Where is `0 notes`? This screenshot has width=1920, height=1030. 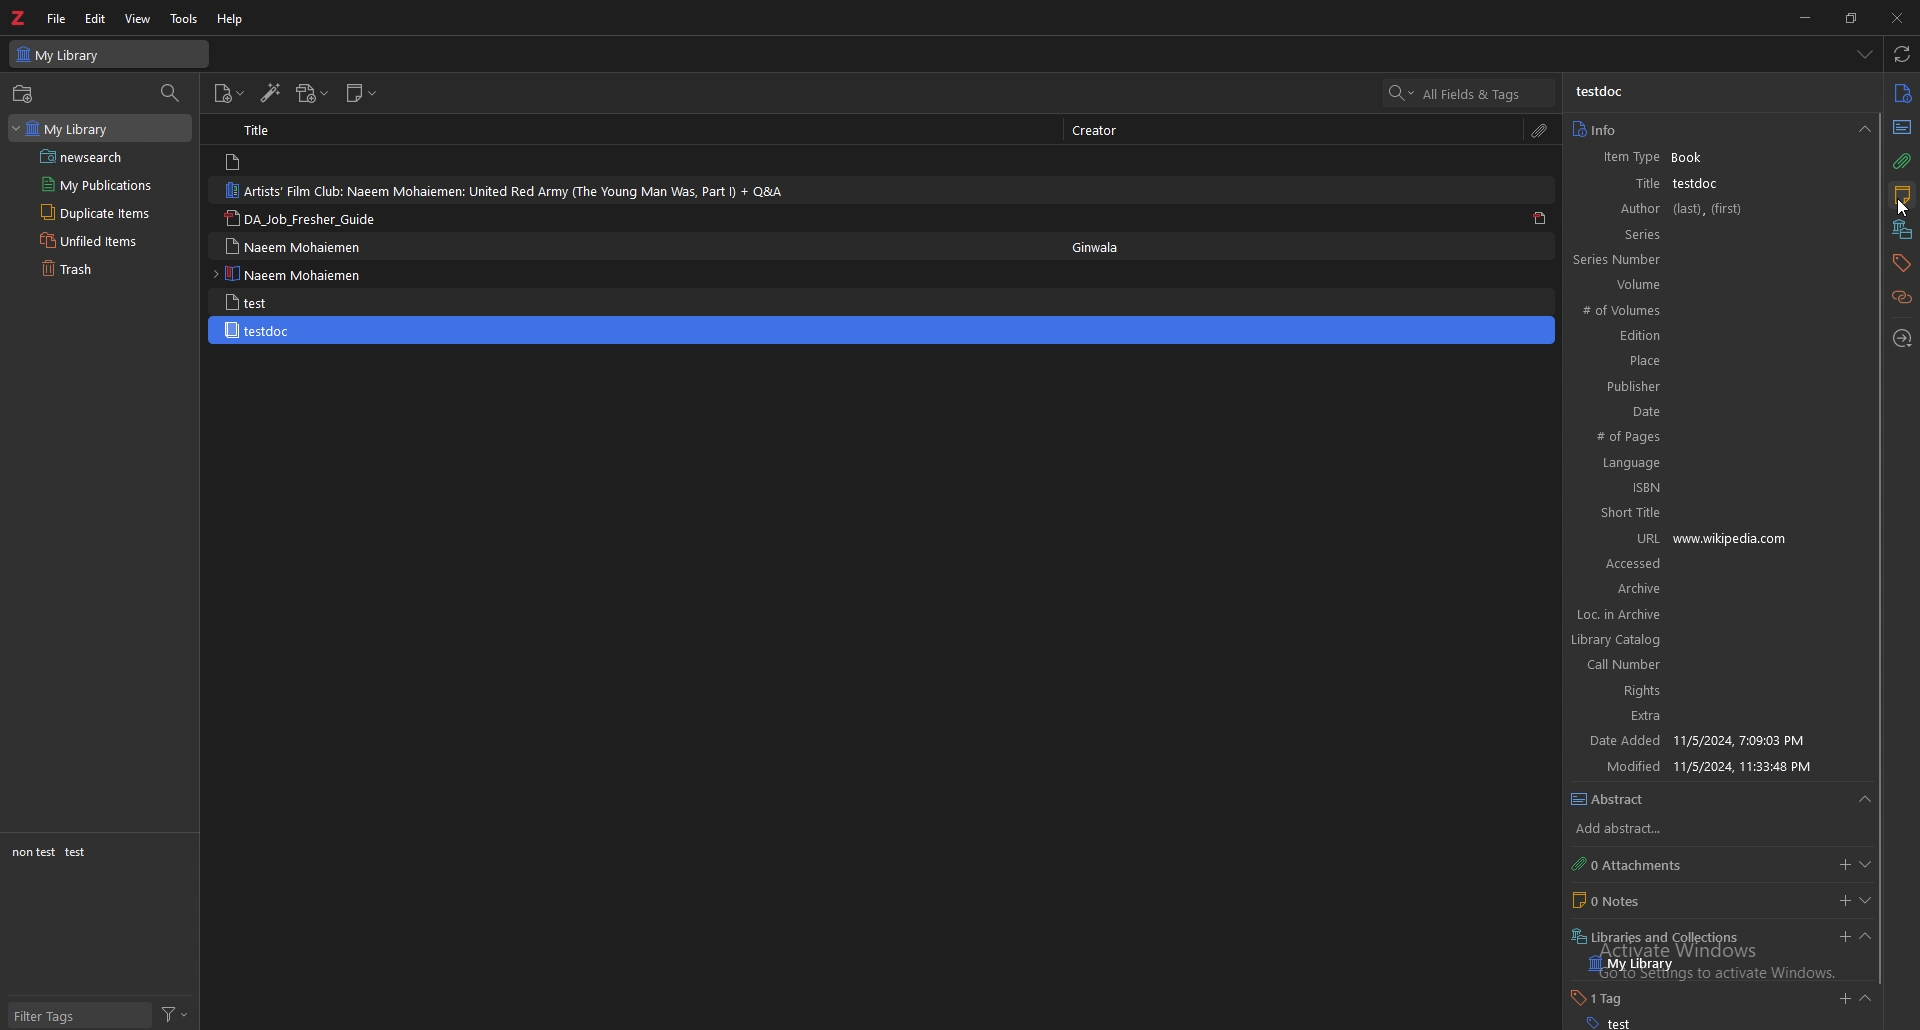 0 notes is located at coordinates (1631, 900).